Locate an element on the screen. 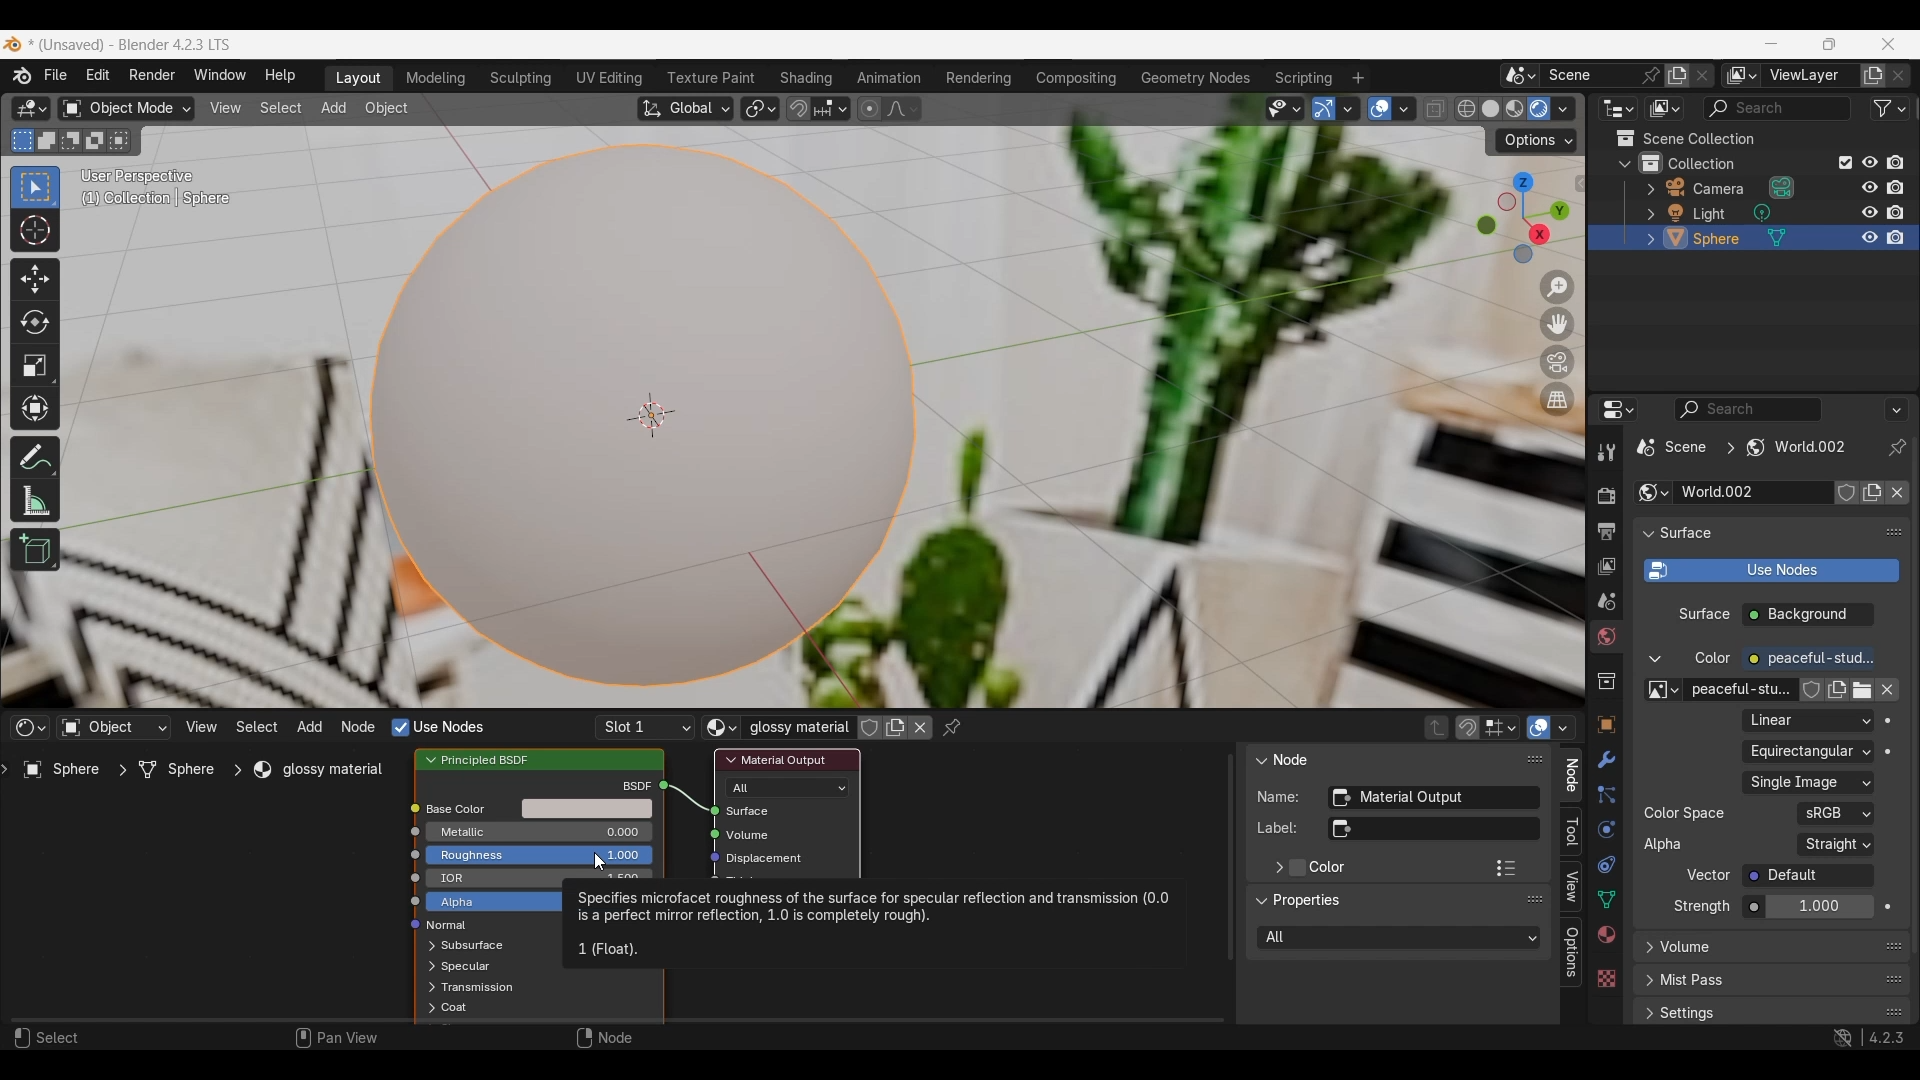  View menu is located at coordinates (201, 727).